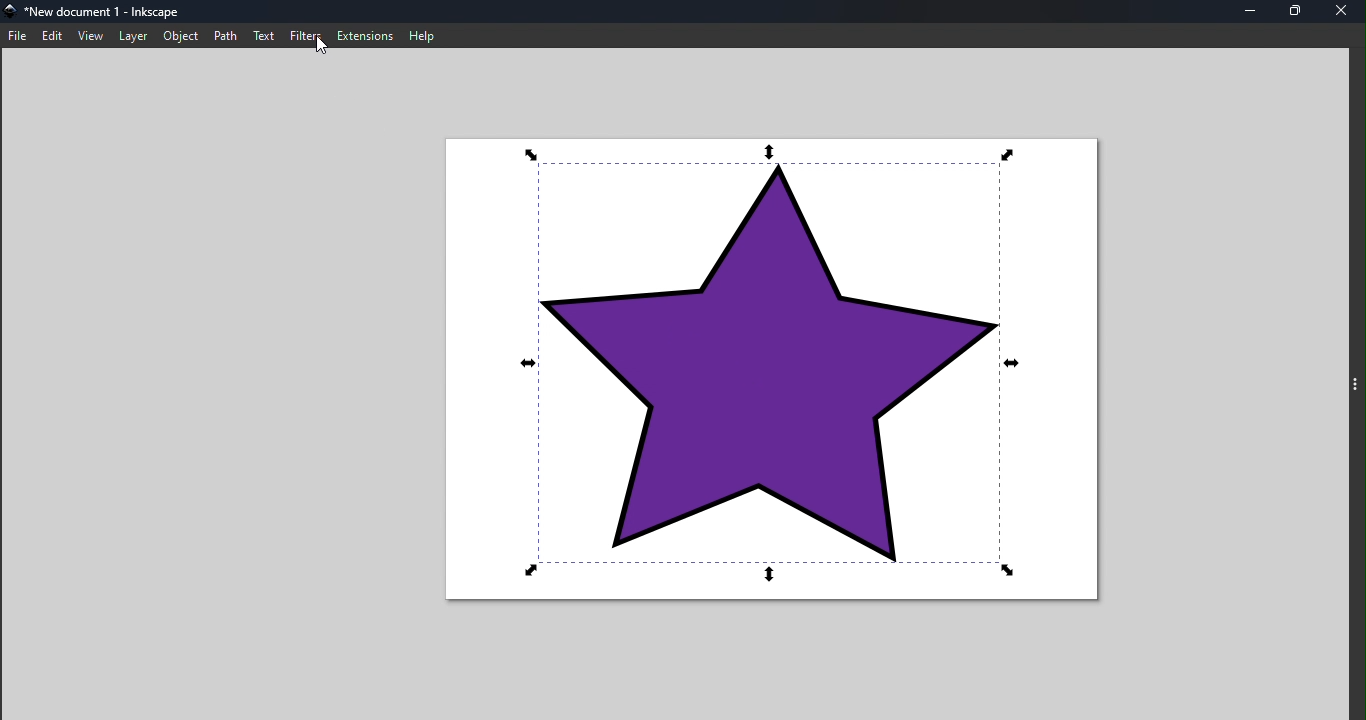 This screenshot has width=1366, height=720. What do you see at coordinates (362, 35) in the screenshot?
I see `Extensions` at bounding box center [362, 35].